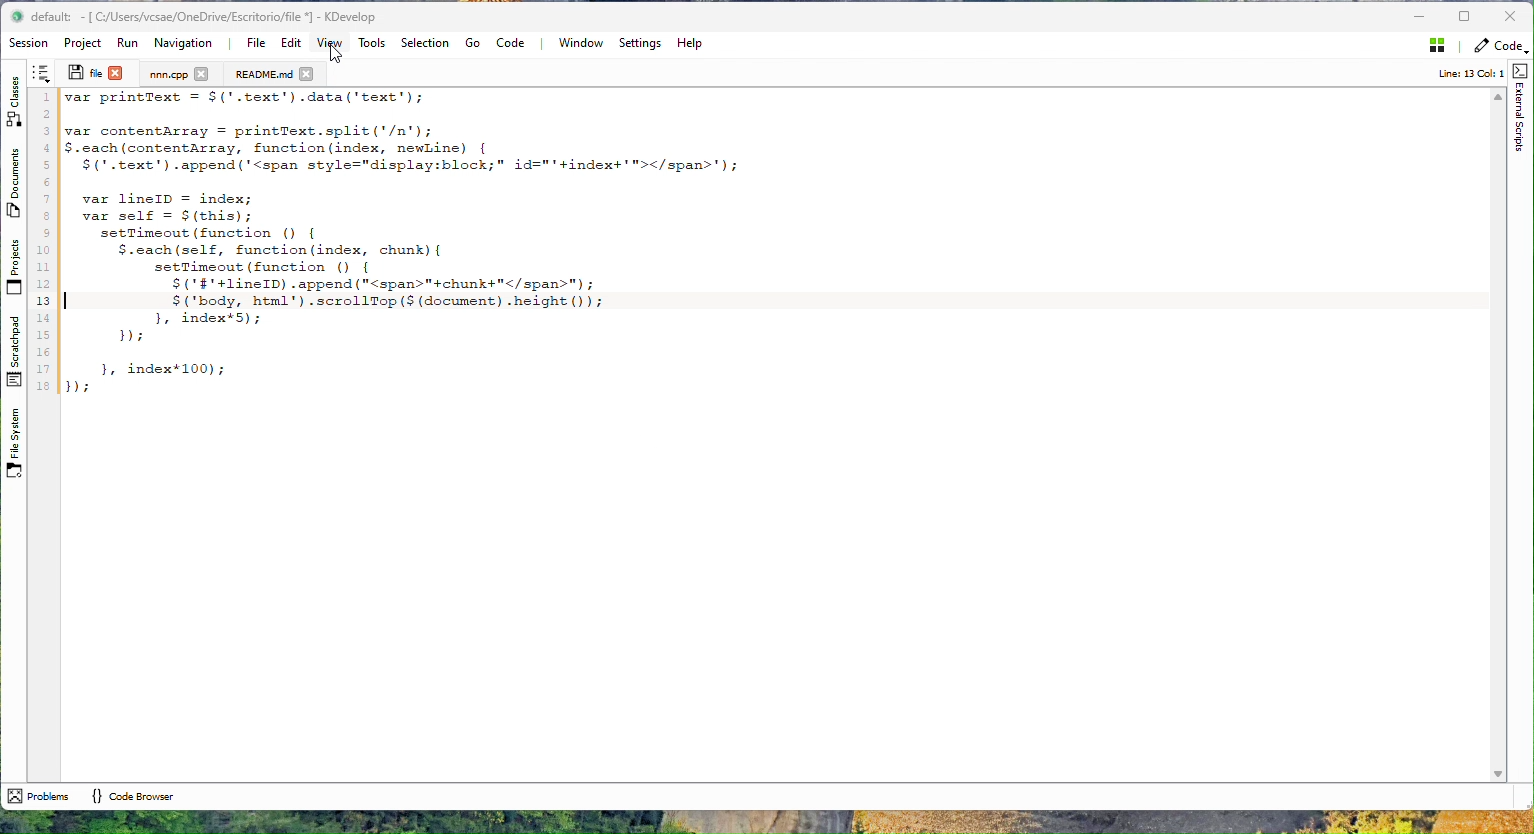  Describe the element at coordinates (639, 43) in the screenshot. I see `Settings` at that location.